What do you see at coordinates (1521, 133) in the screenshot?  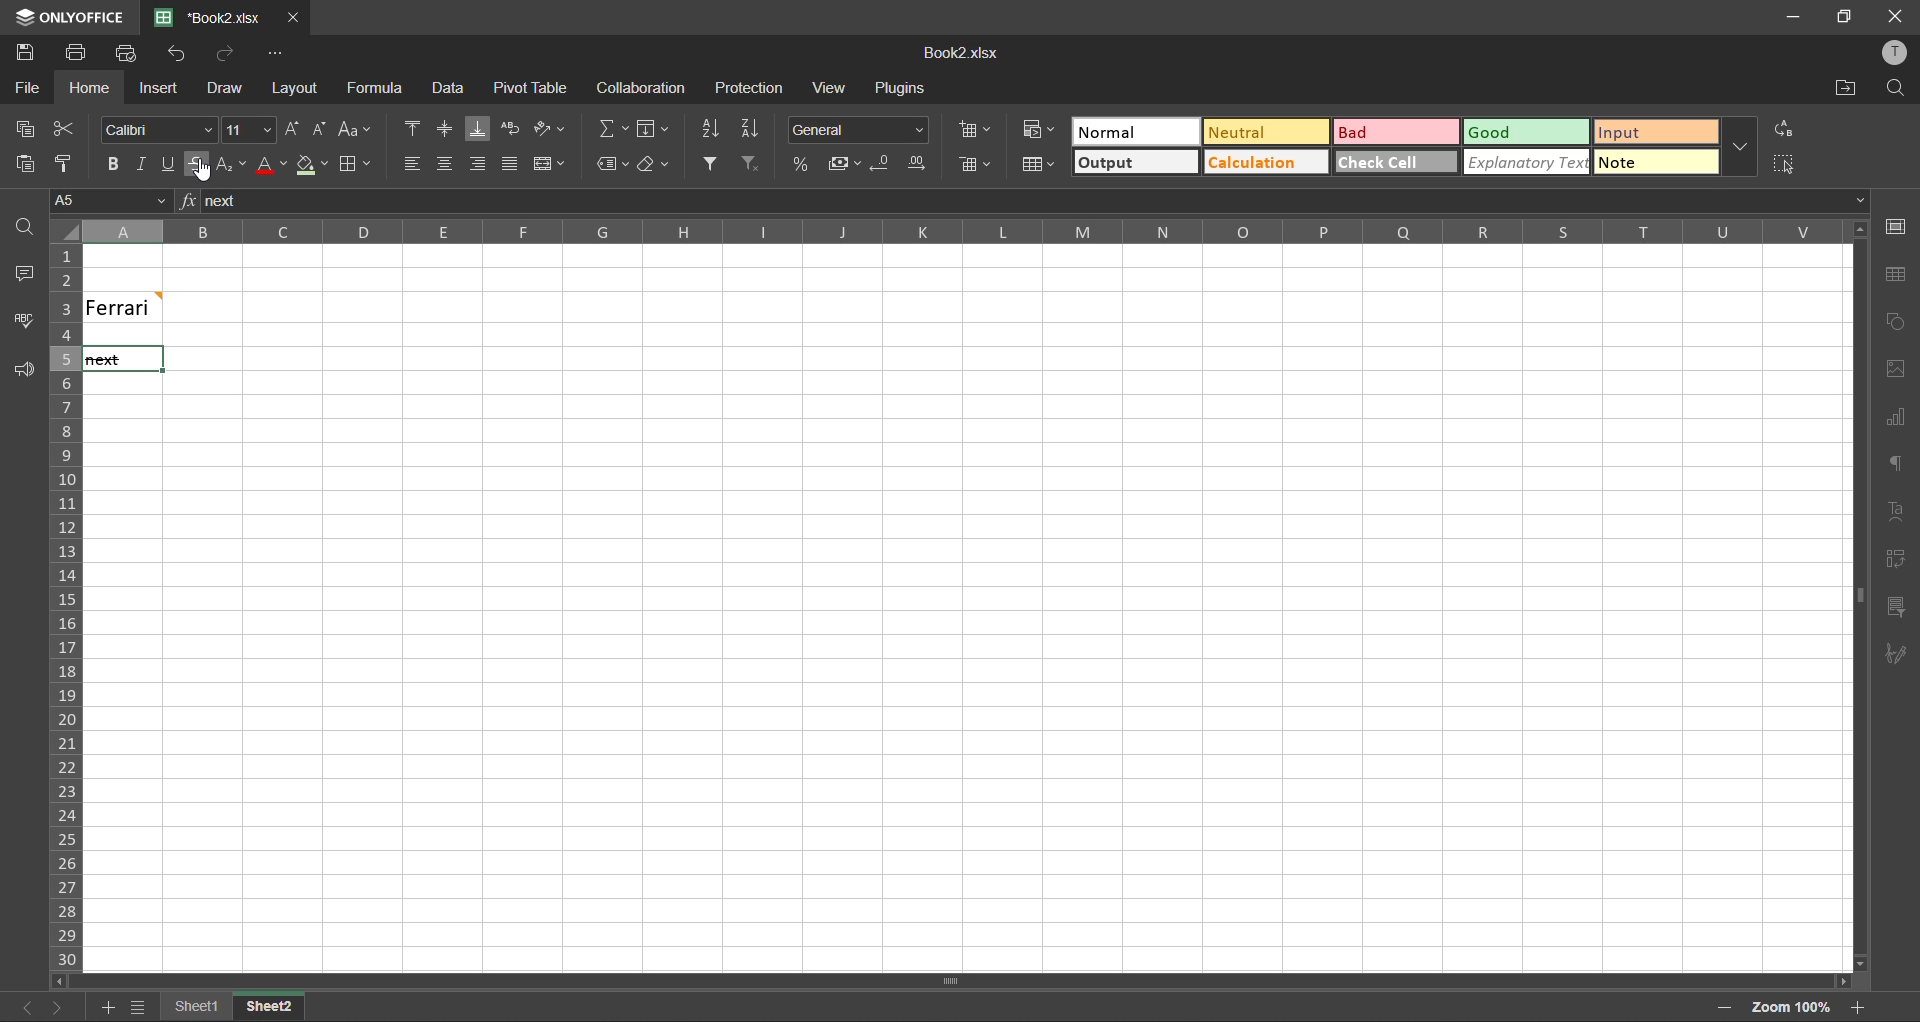 I see `good` at bounding box center [1521, 133].